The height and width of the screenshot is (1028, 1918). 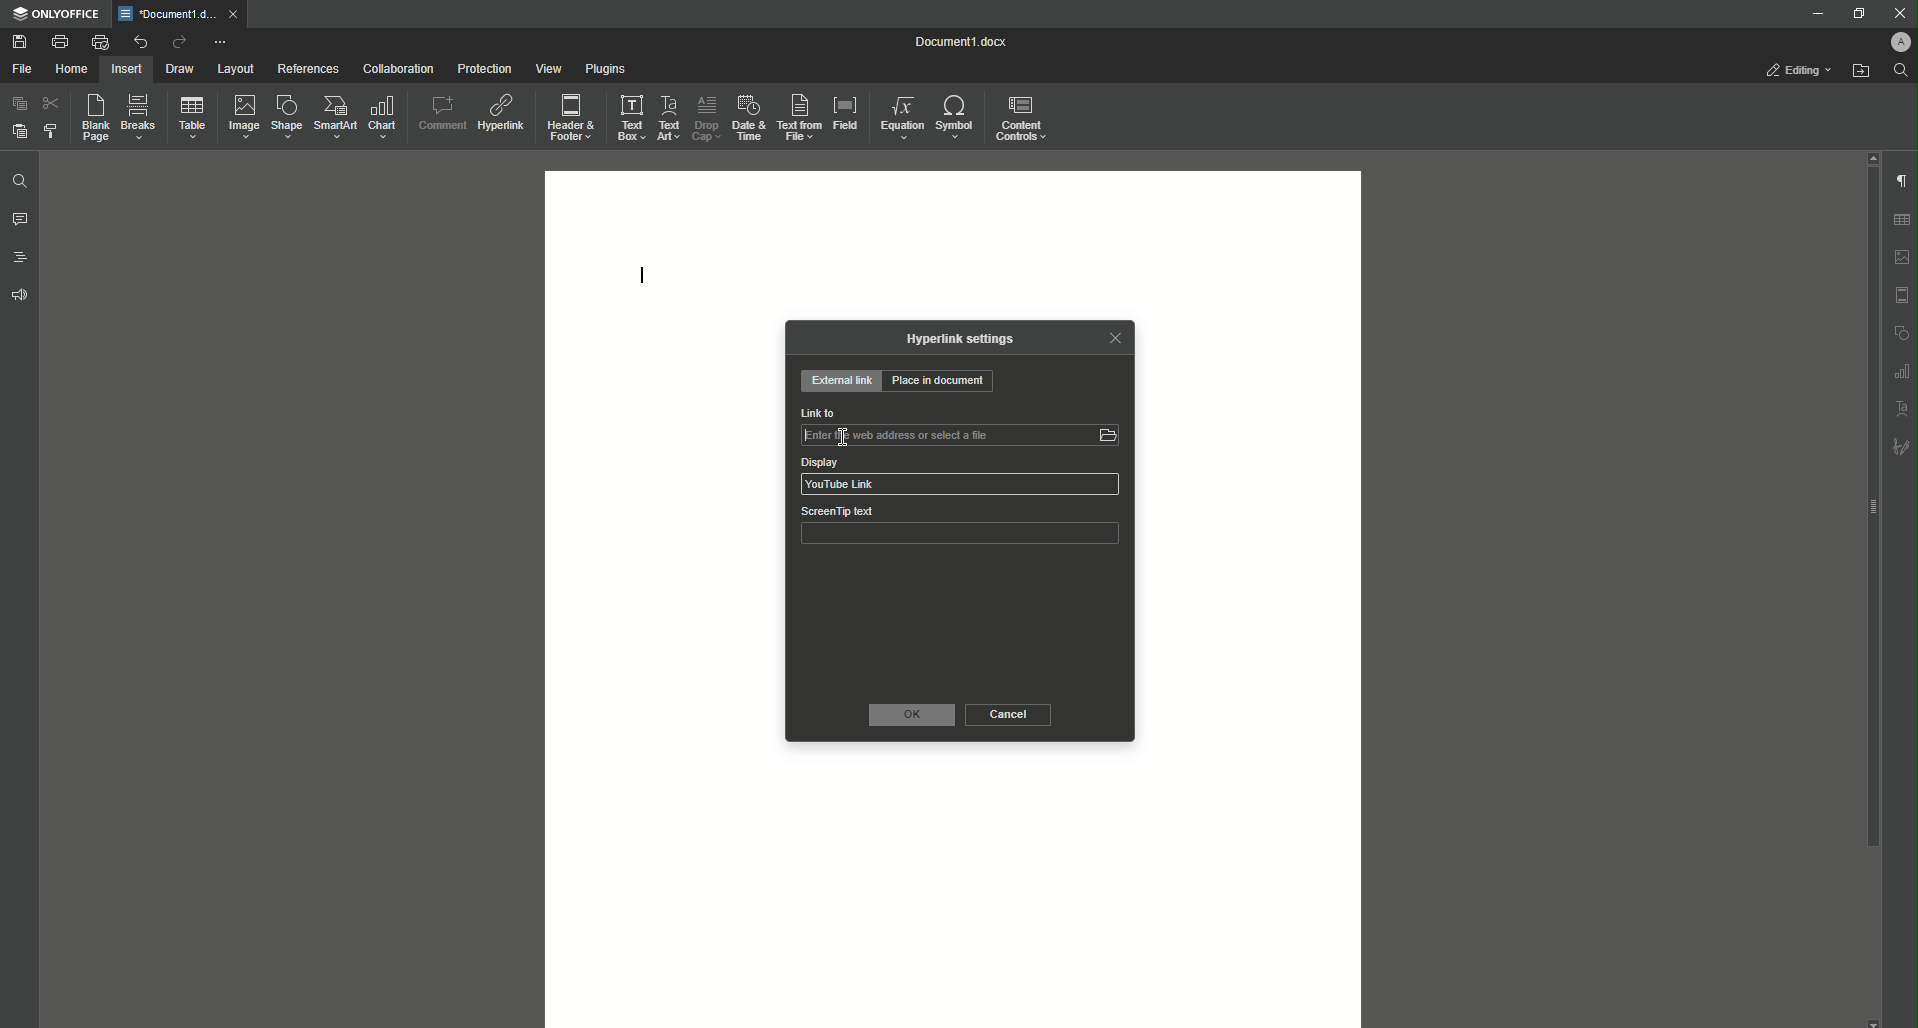 I want to click on References, so click(x=308, y=69).